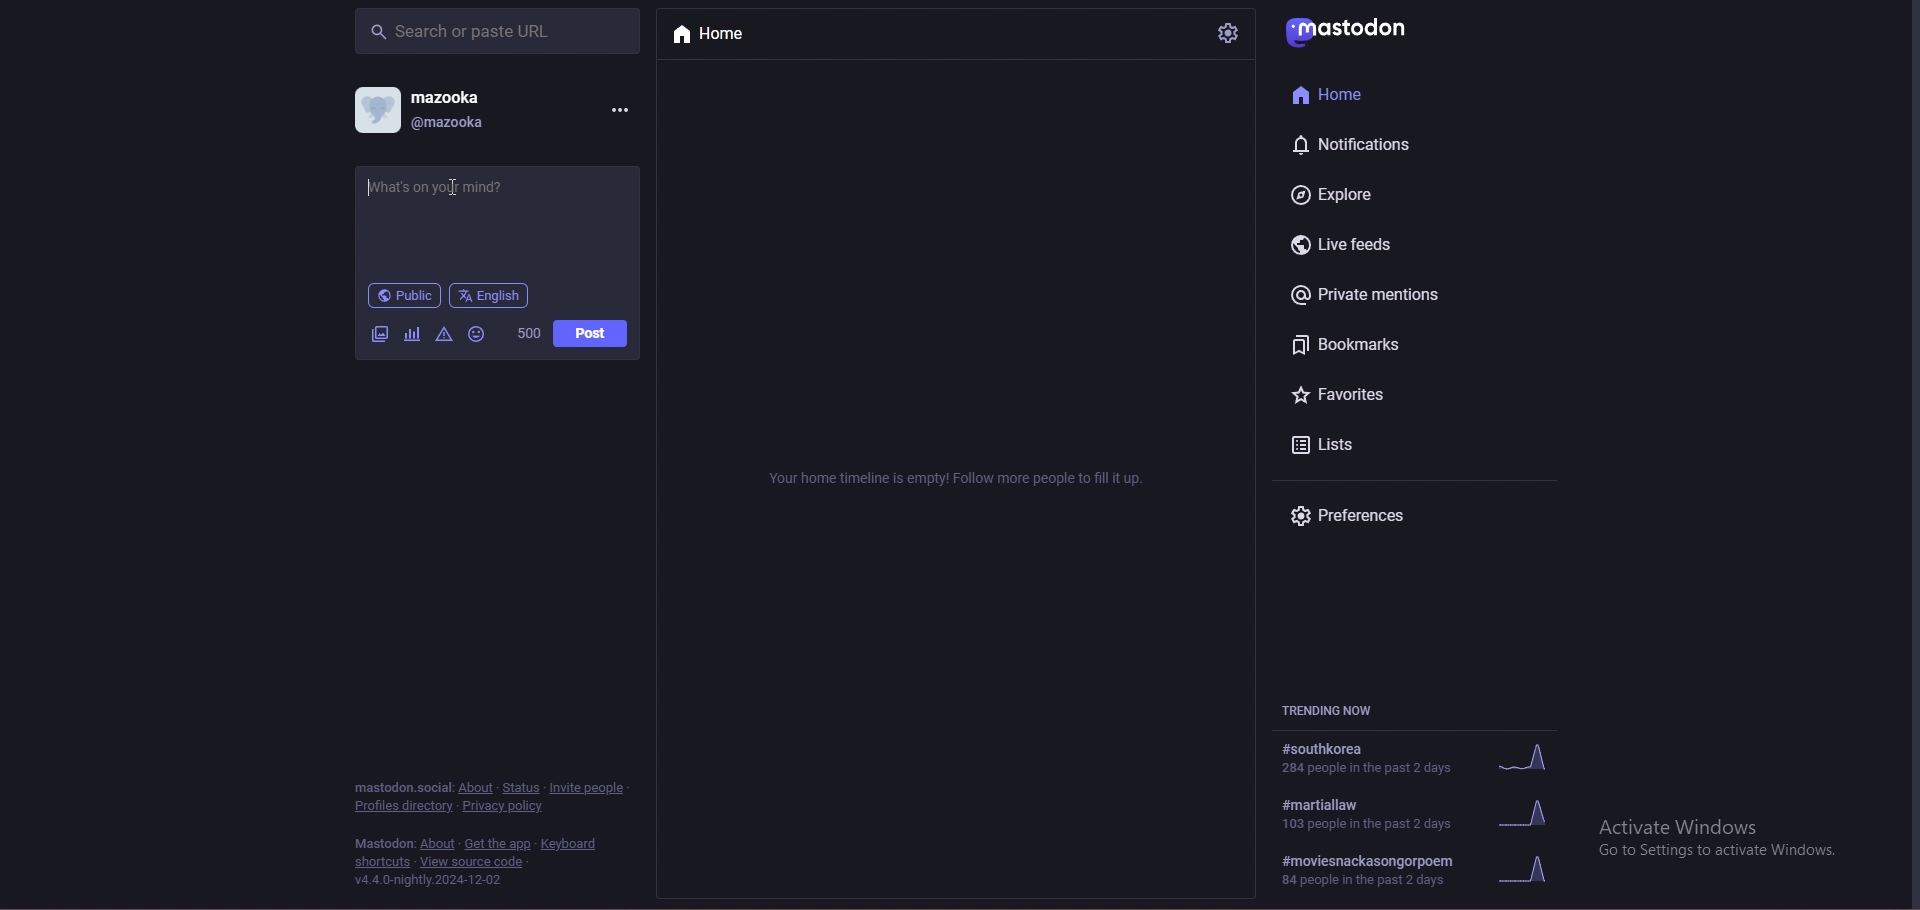 Image resolution: width=1920 pixels, height=910 pixels. I want to click on search bar, so click(500, 30).